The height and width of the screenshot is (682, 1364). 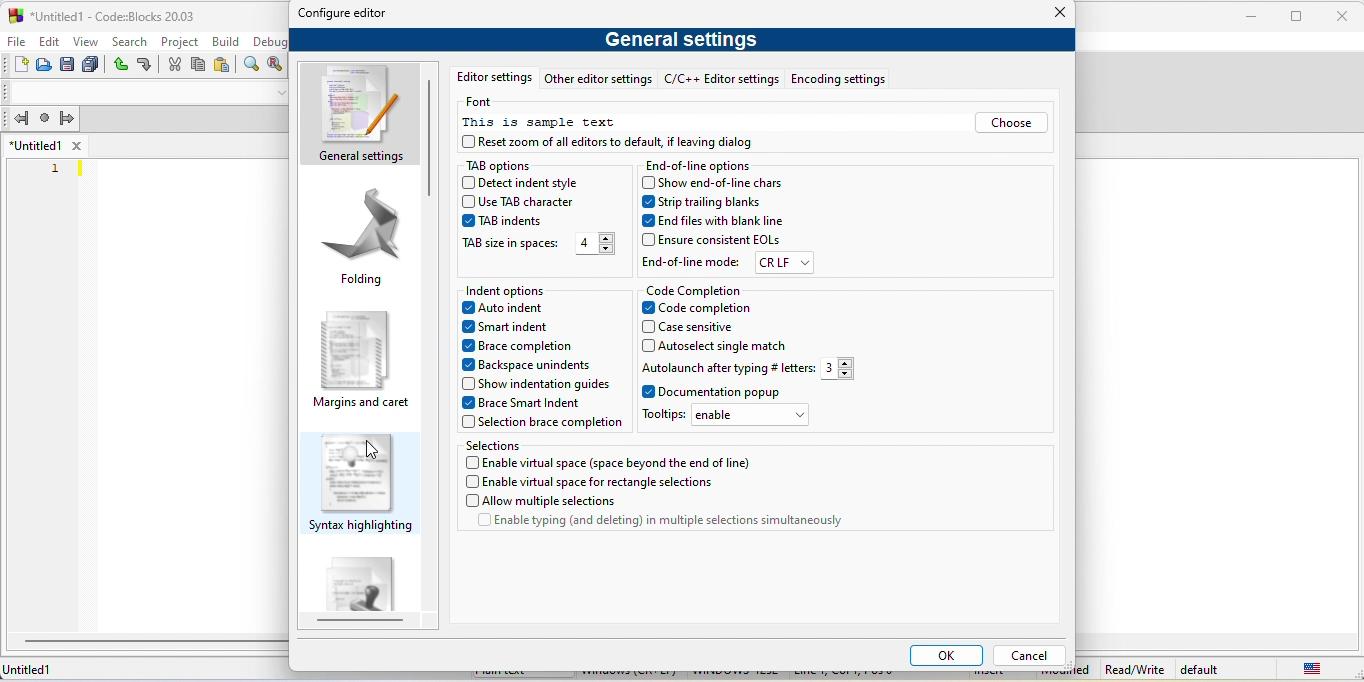 What do you see at coordinates (726, 416) in the screenshot?
I see `tool tips- enable` at bounding box center [726, 416].